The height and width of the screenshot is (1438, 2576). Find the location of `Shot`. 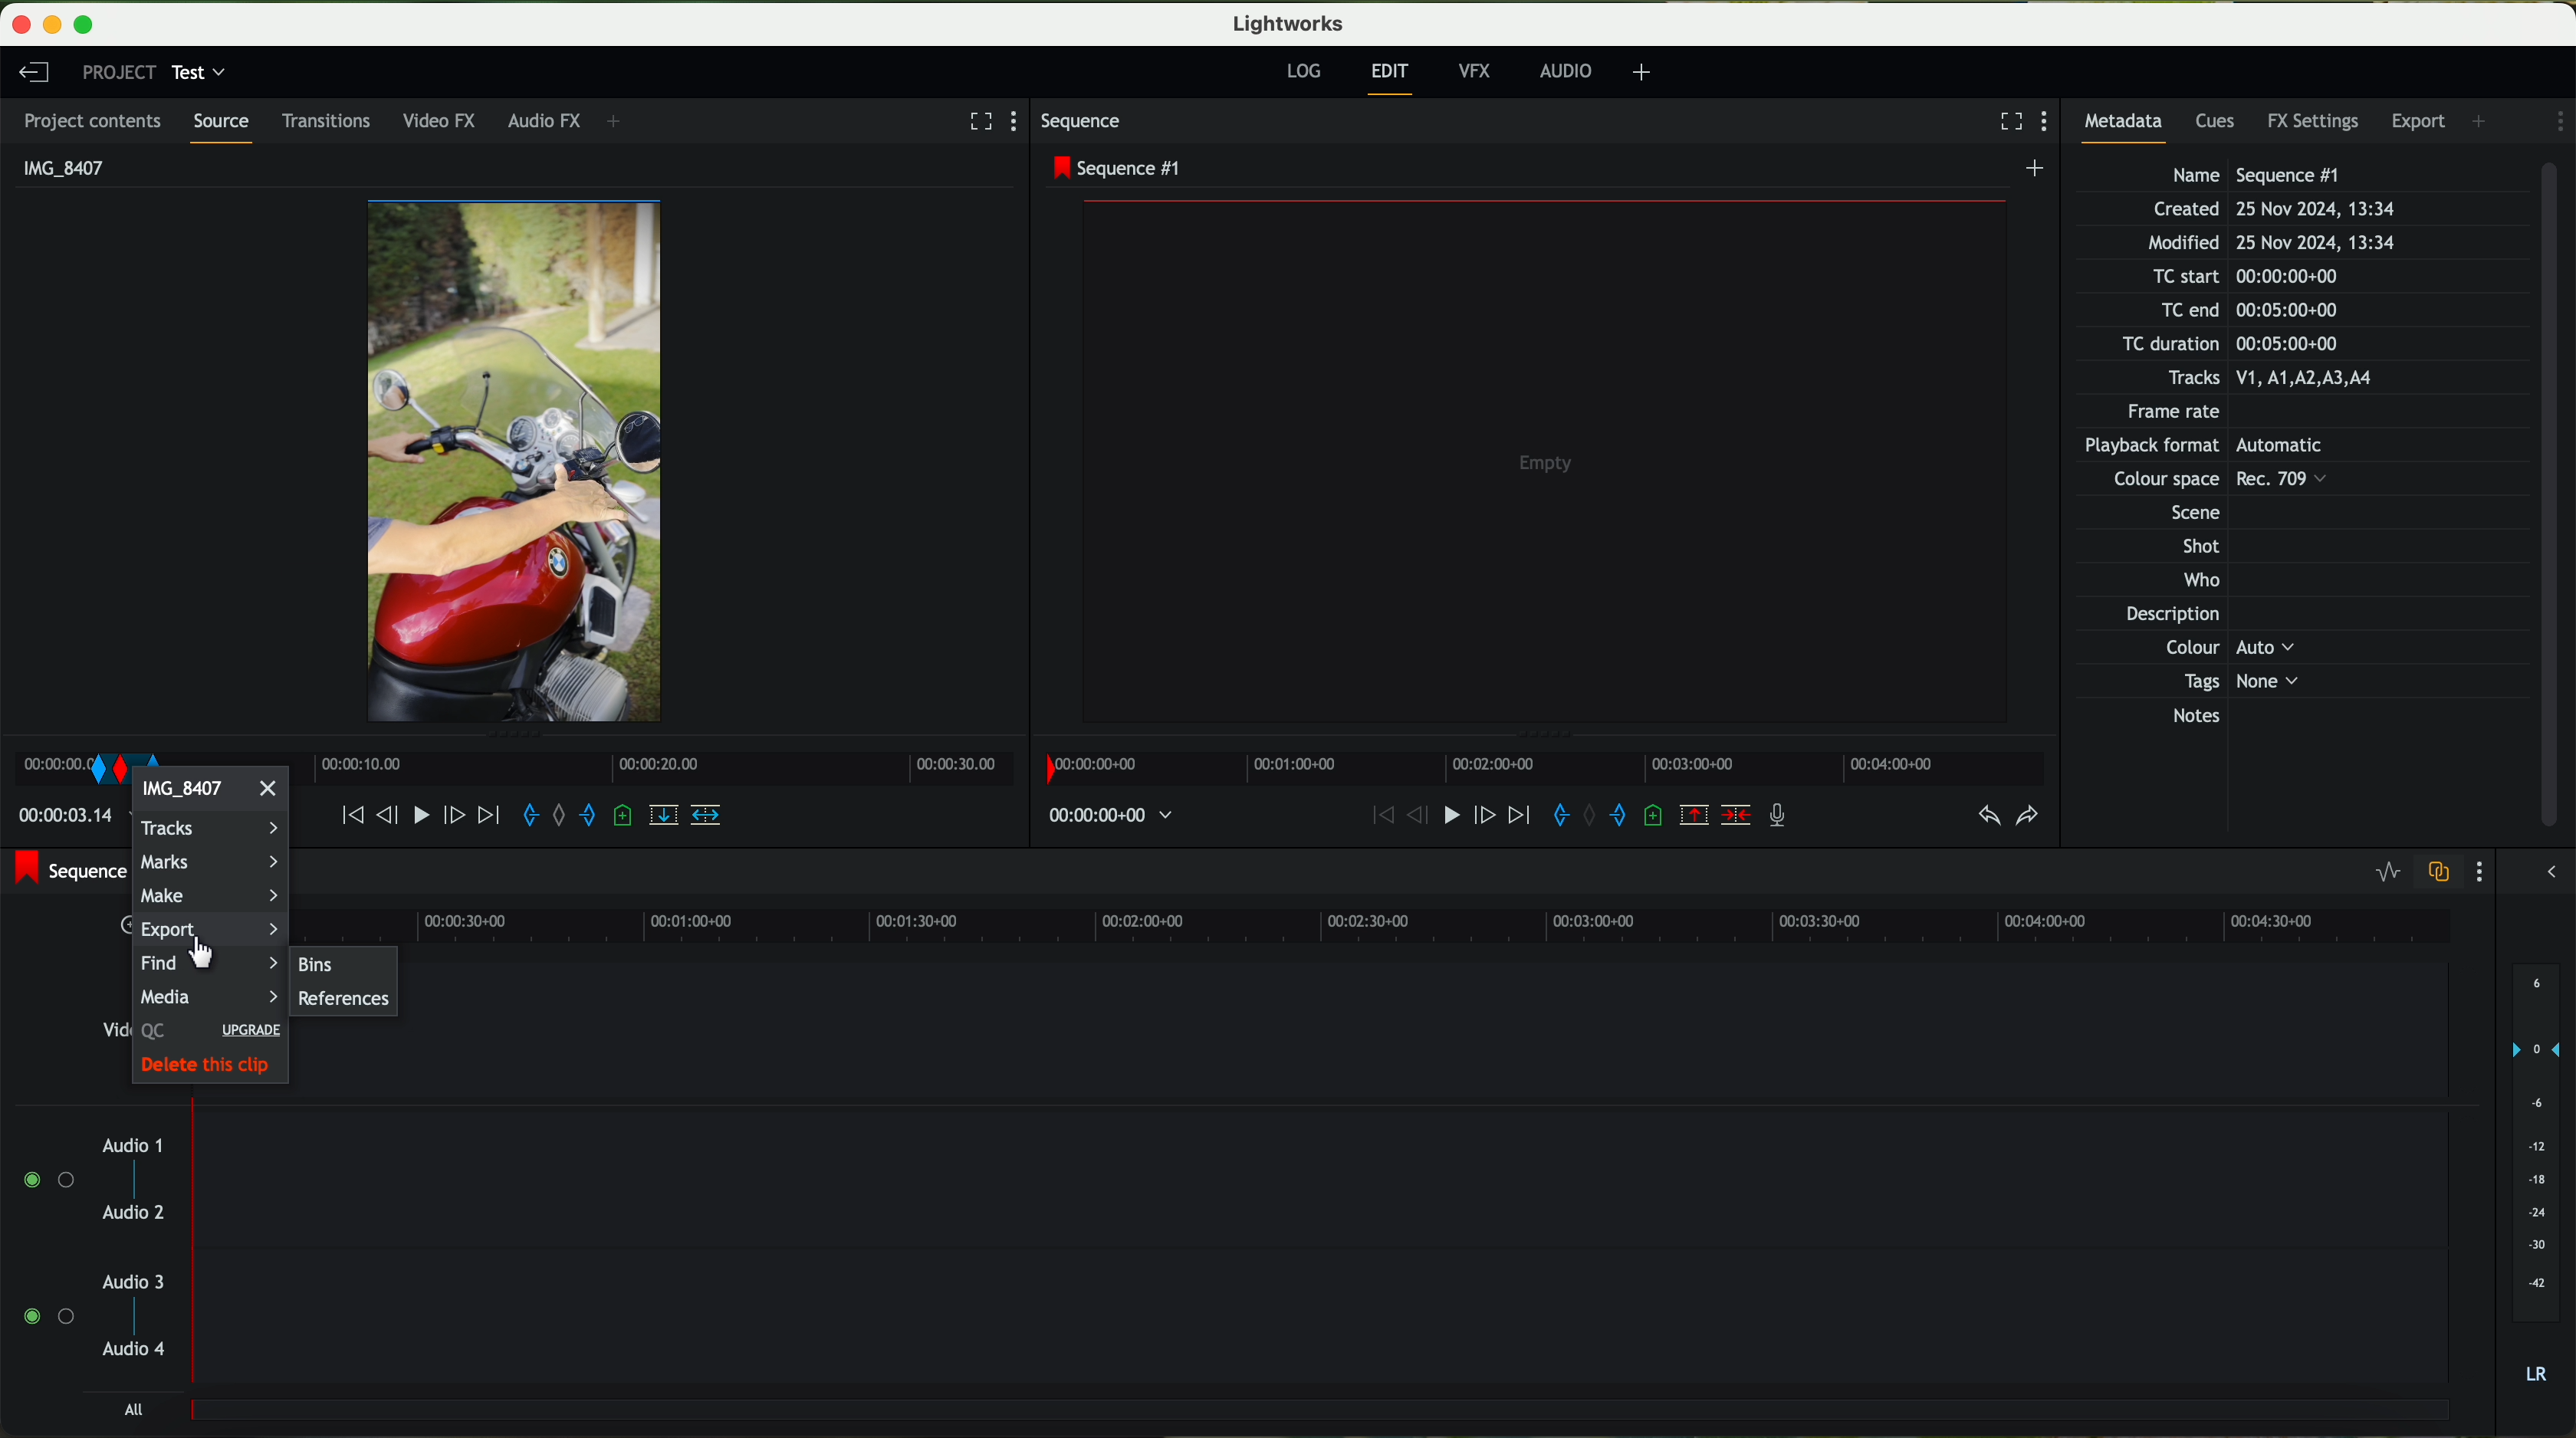

Shot is located at coordinates (2198, 546).